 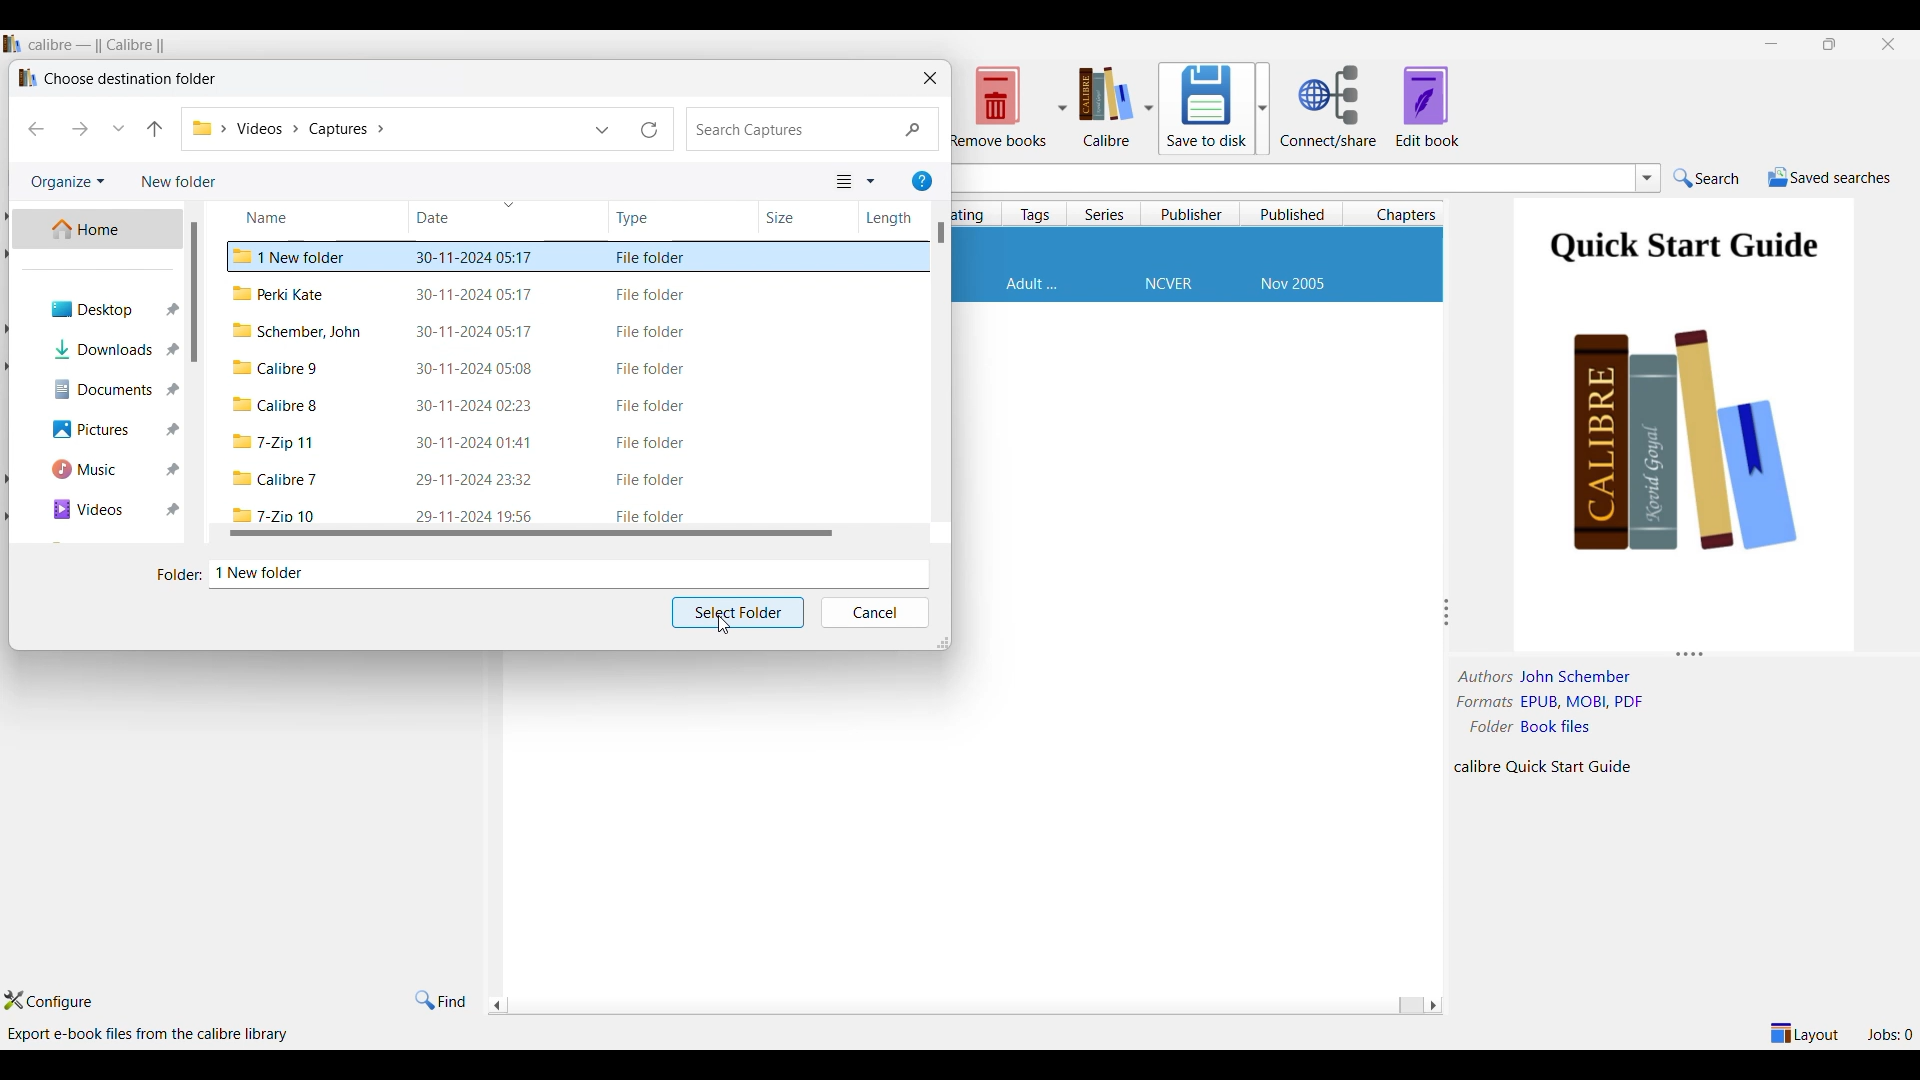 What do you see at coordinates (440, 1001) in the screenshot?
I see `Find` at bounding box center [440, 1001].